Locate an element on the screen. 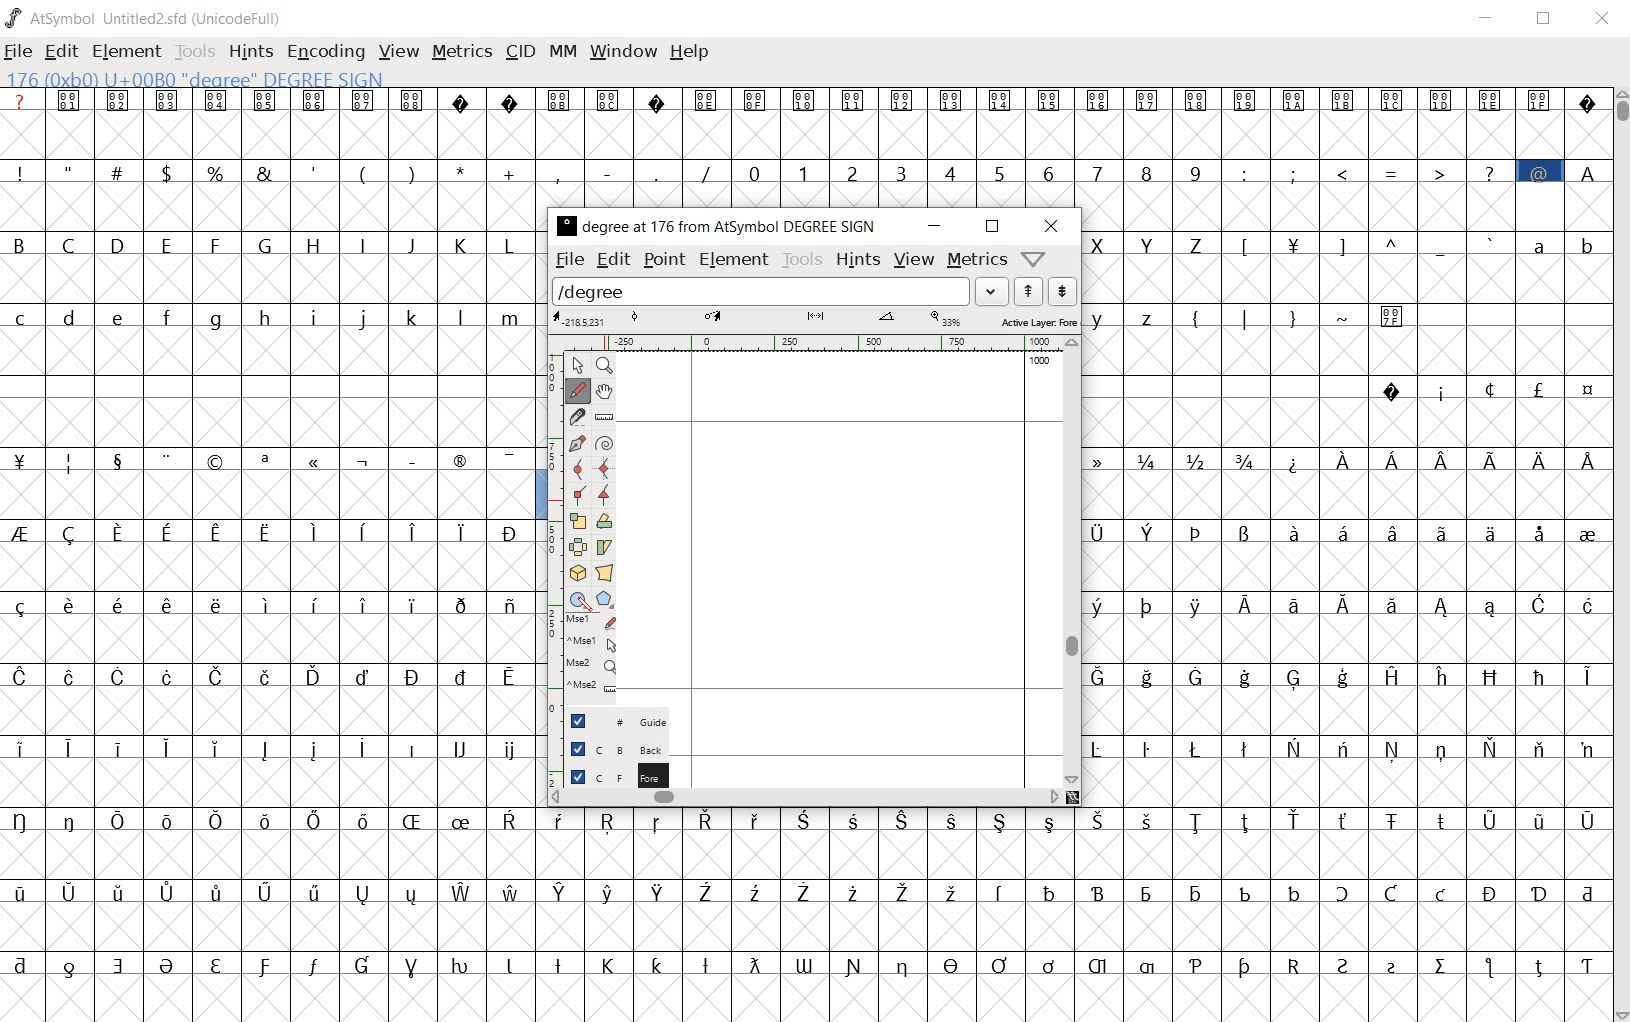  special letters is located at coordinates (274, 745).